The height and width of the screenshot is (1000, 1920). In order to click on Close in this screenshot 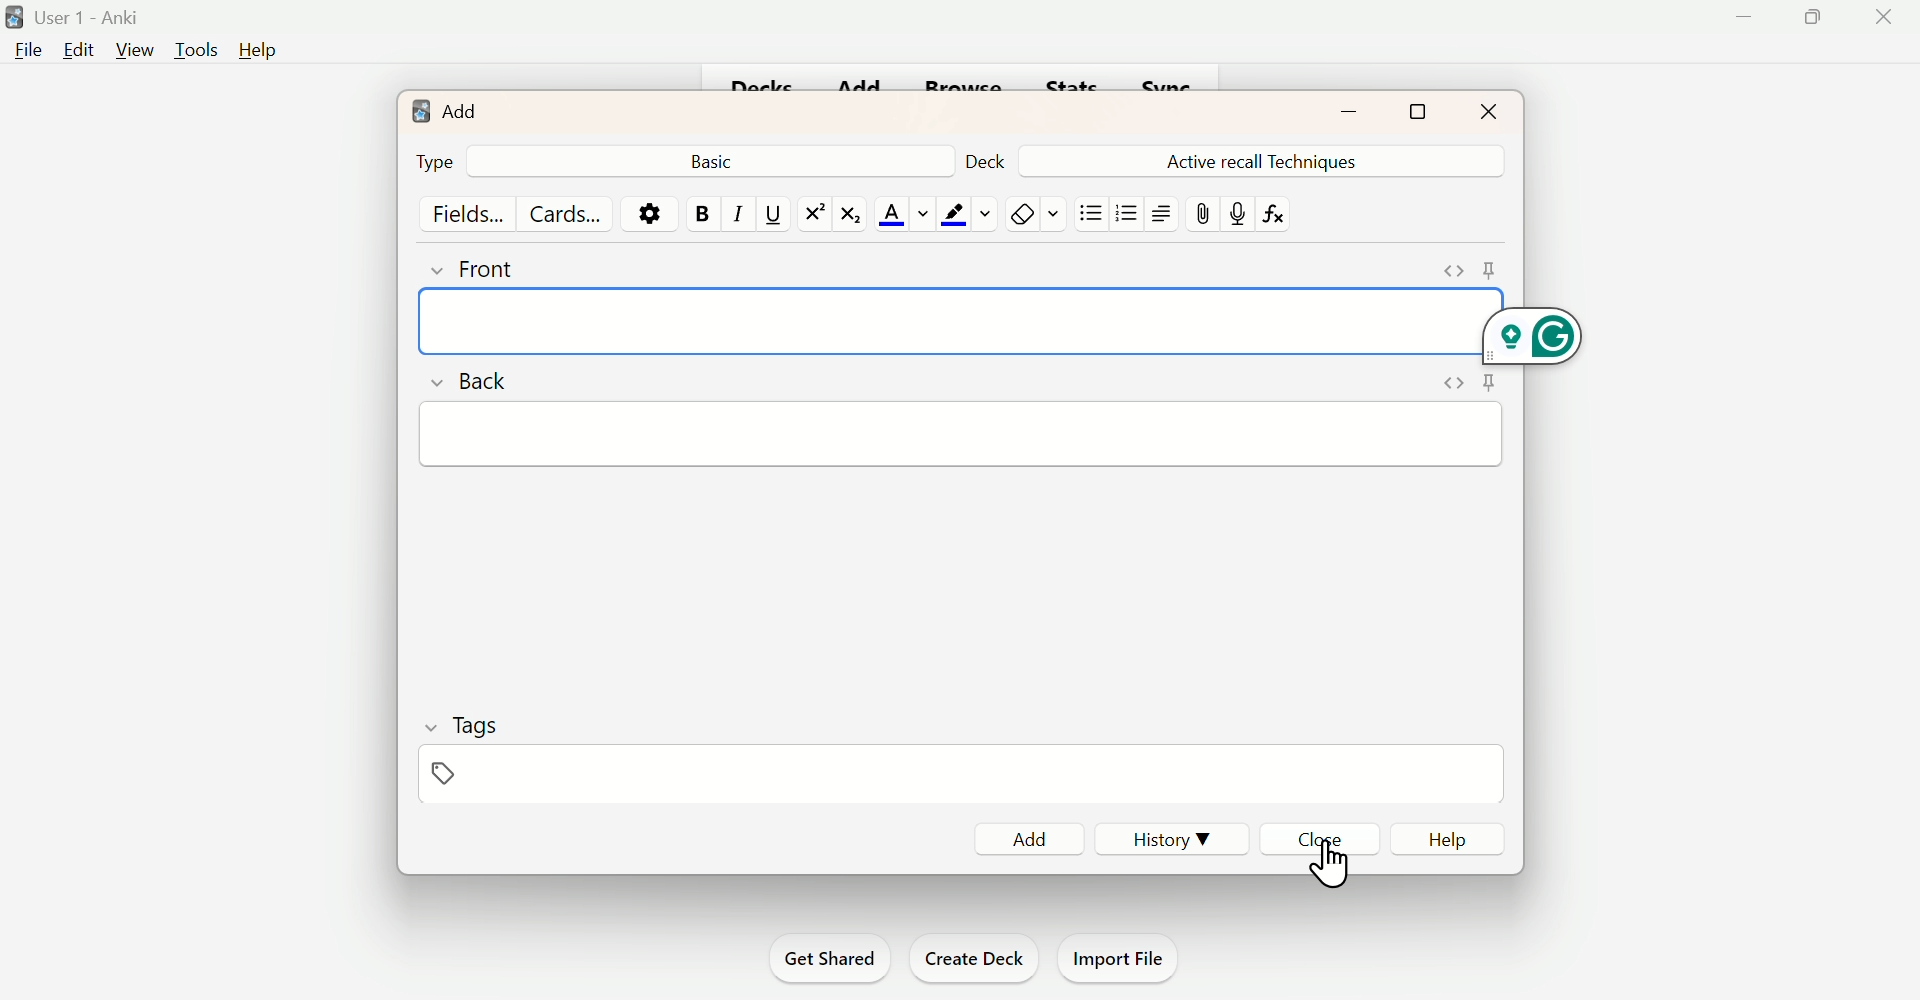, I will do `click(1485, 109)`.